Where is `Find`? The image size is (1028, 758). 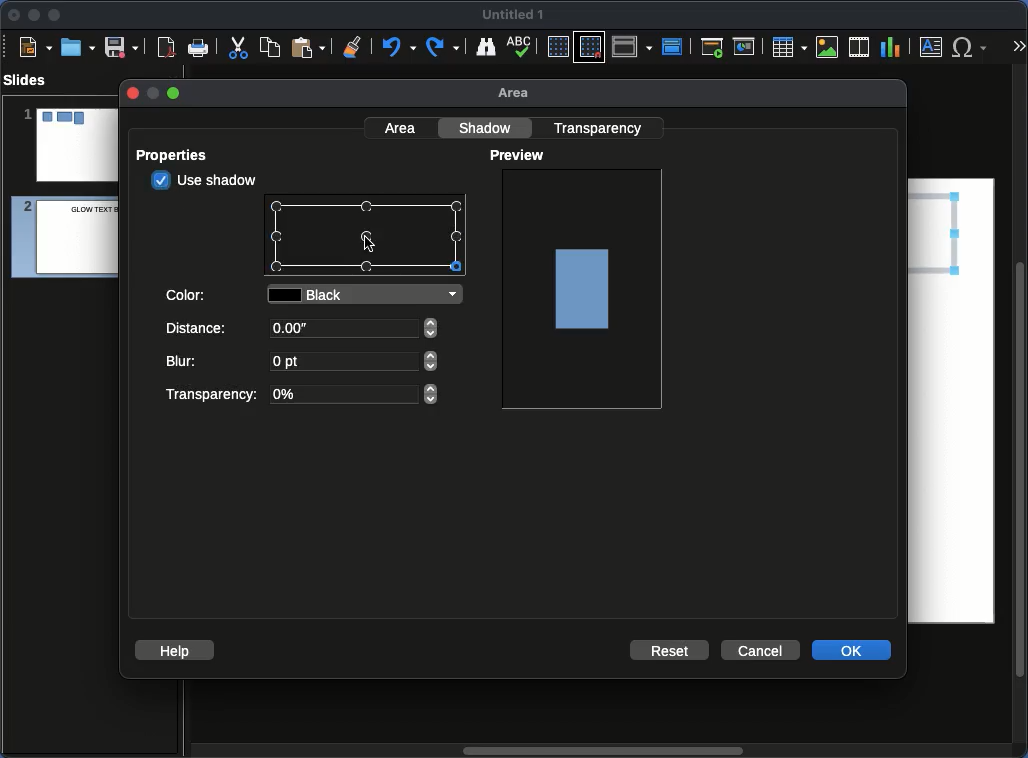 Find is located at coordinates (485, 46).